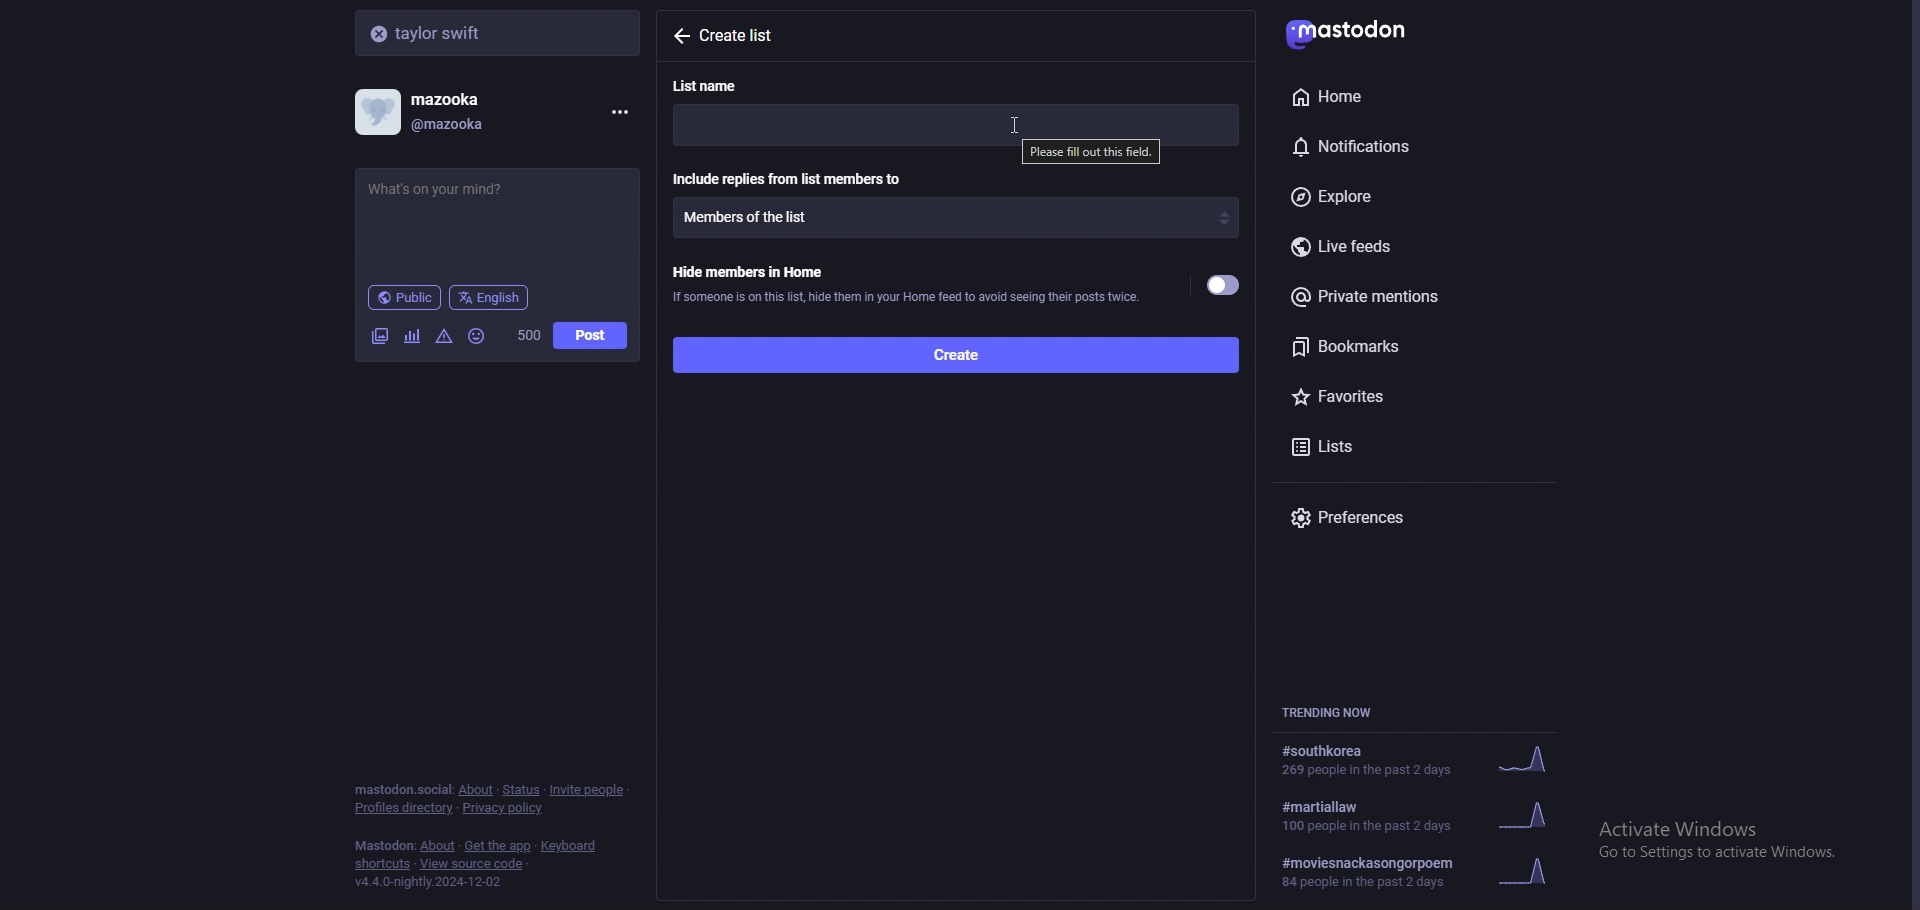  I want to click on profile, so click(436, 112).